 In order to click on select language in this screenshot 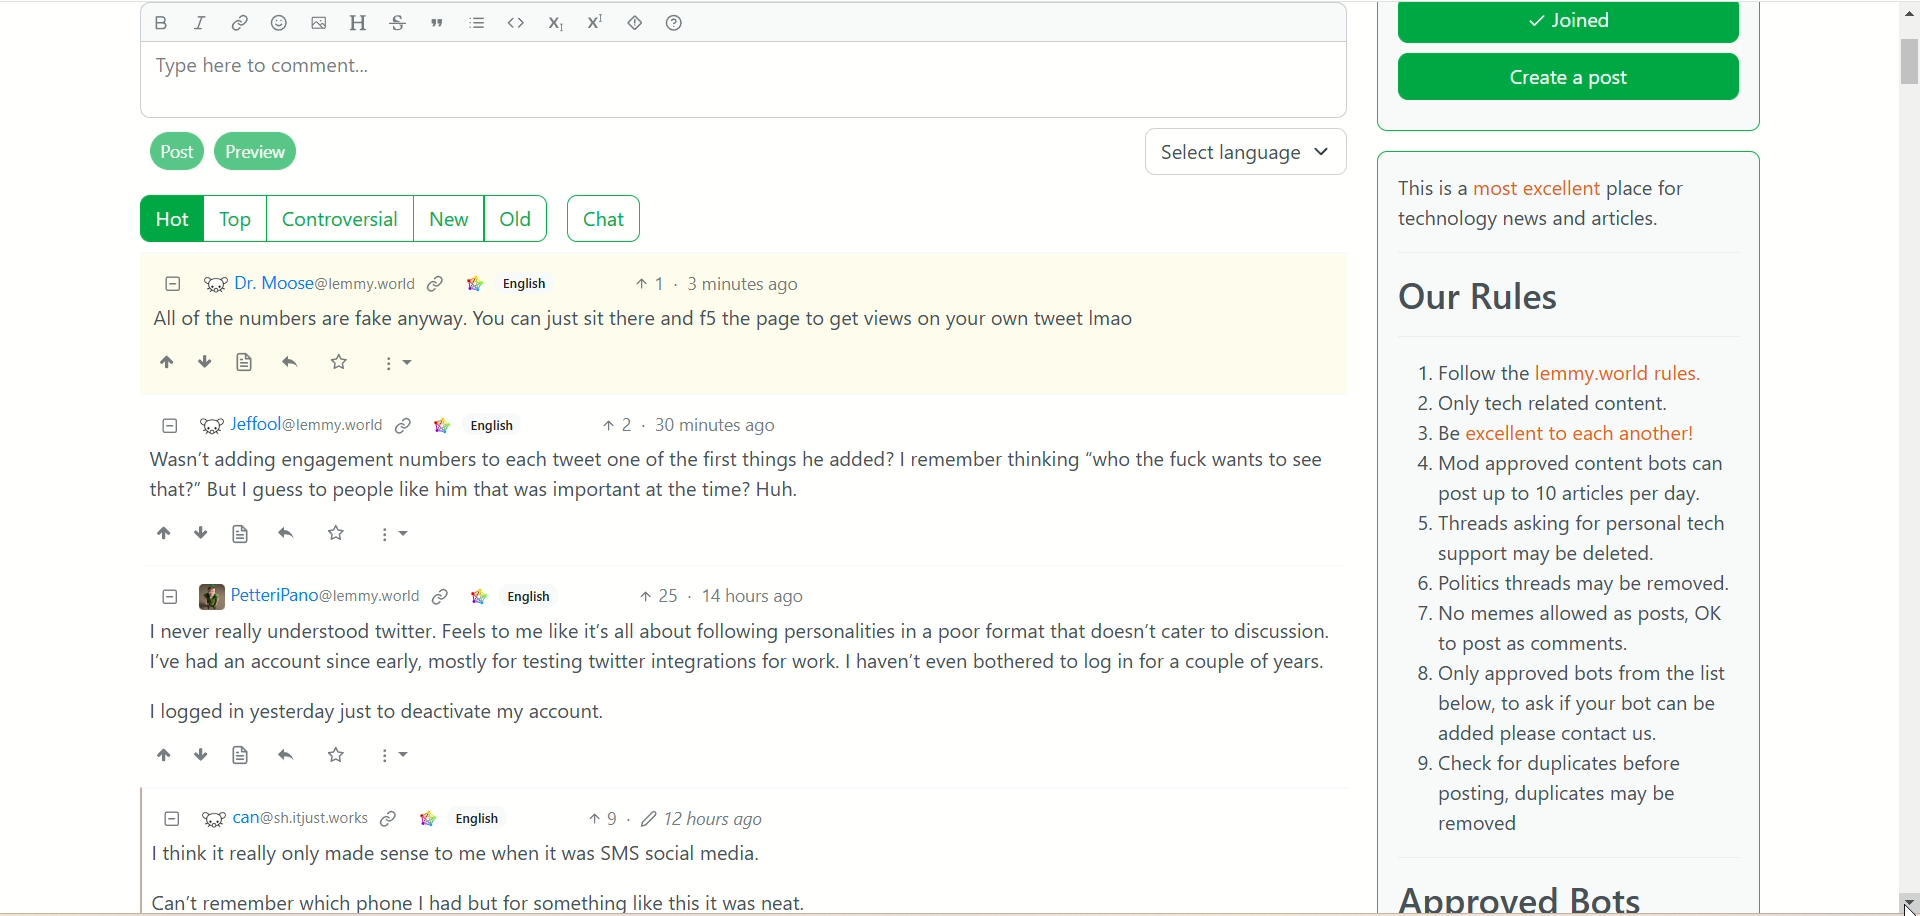, I will do `click(1249, 153)`.